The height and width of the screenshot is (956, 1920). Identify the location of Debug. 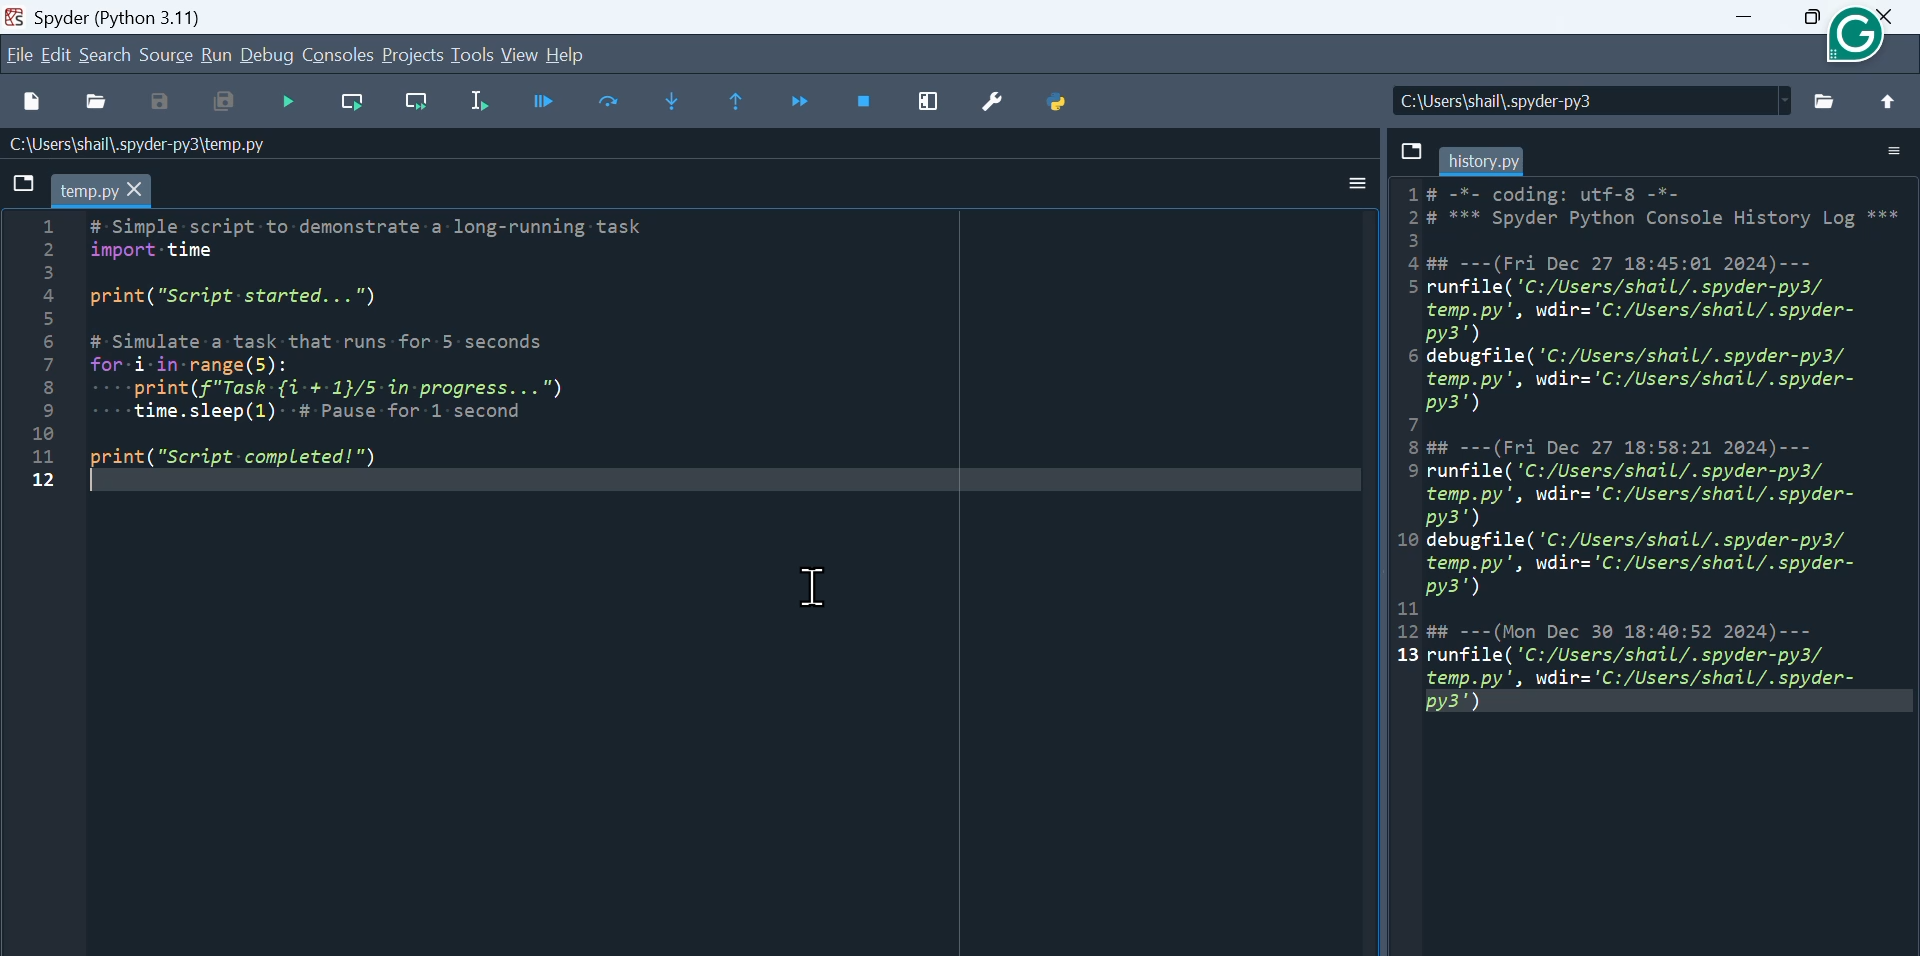
(266, 54).